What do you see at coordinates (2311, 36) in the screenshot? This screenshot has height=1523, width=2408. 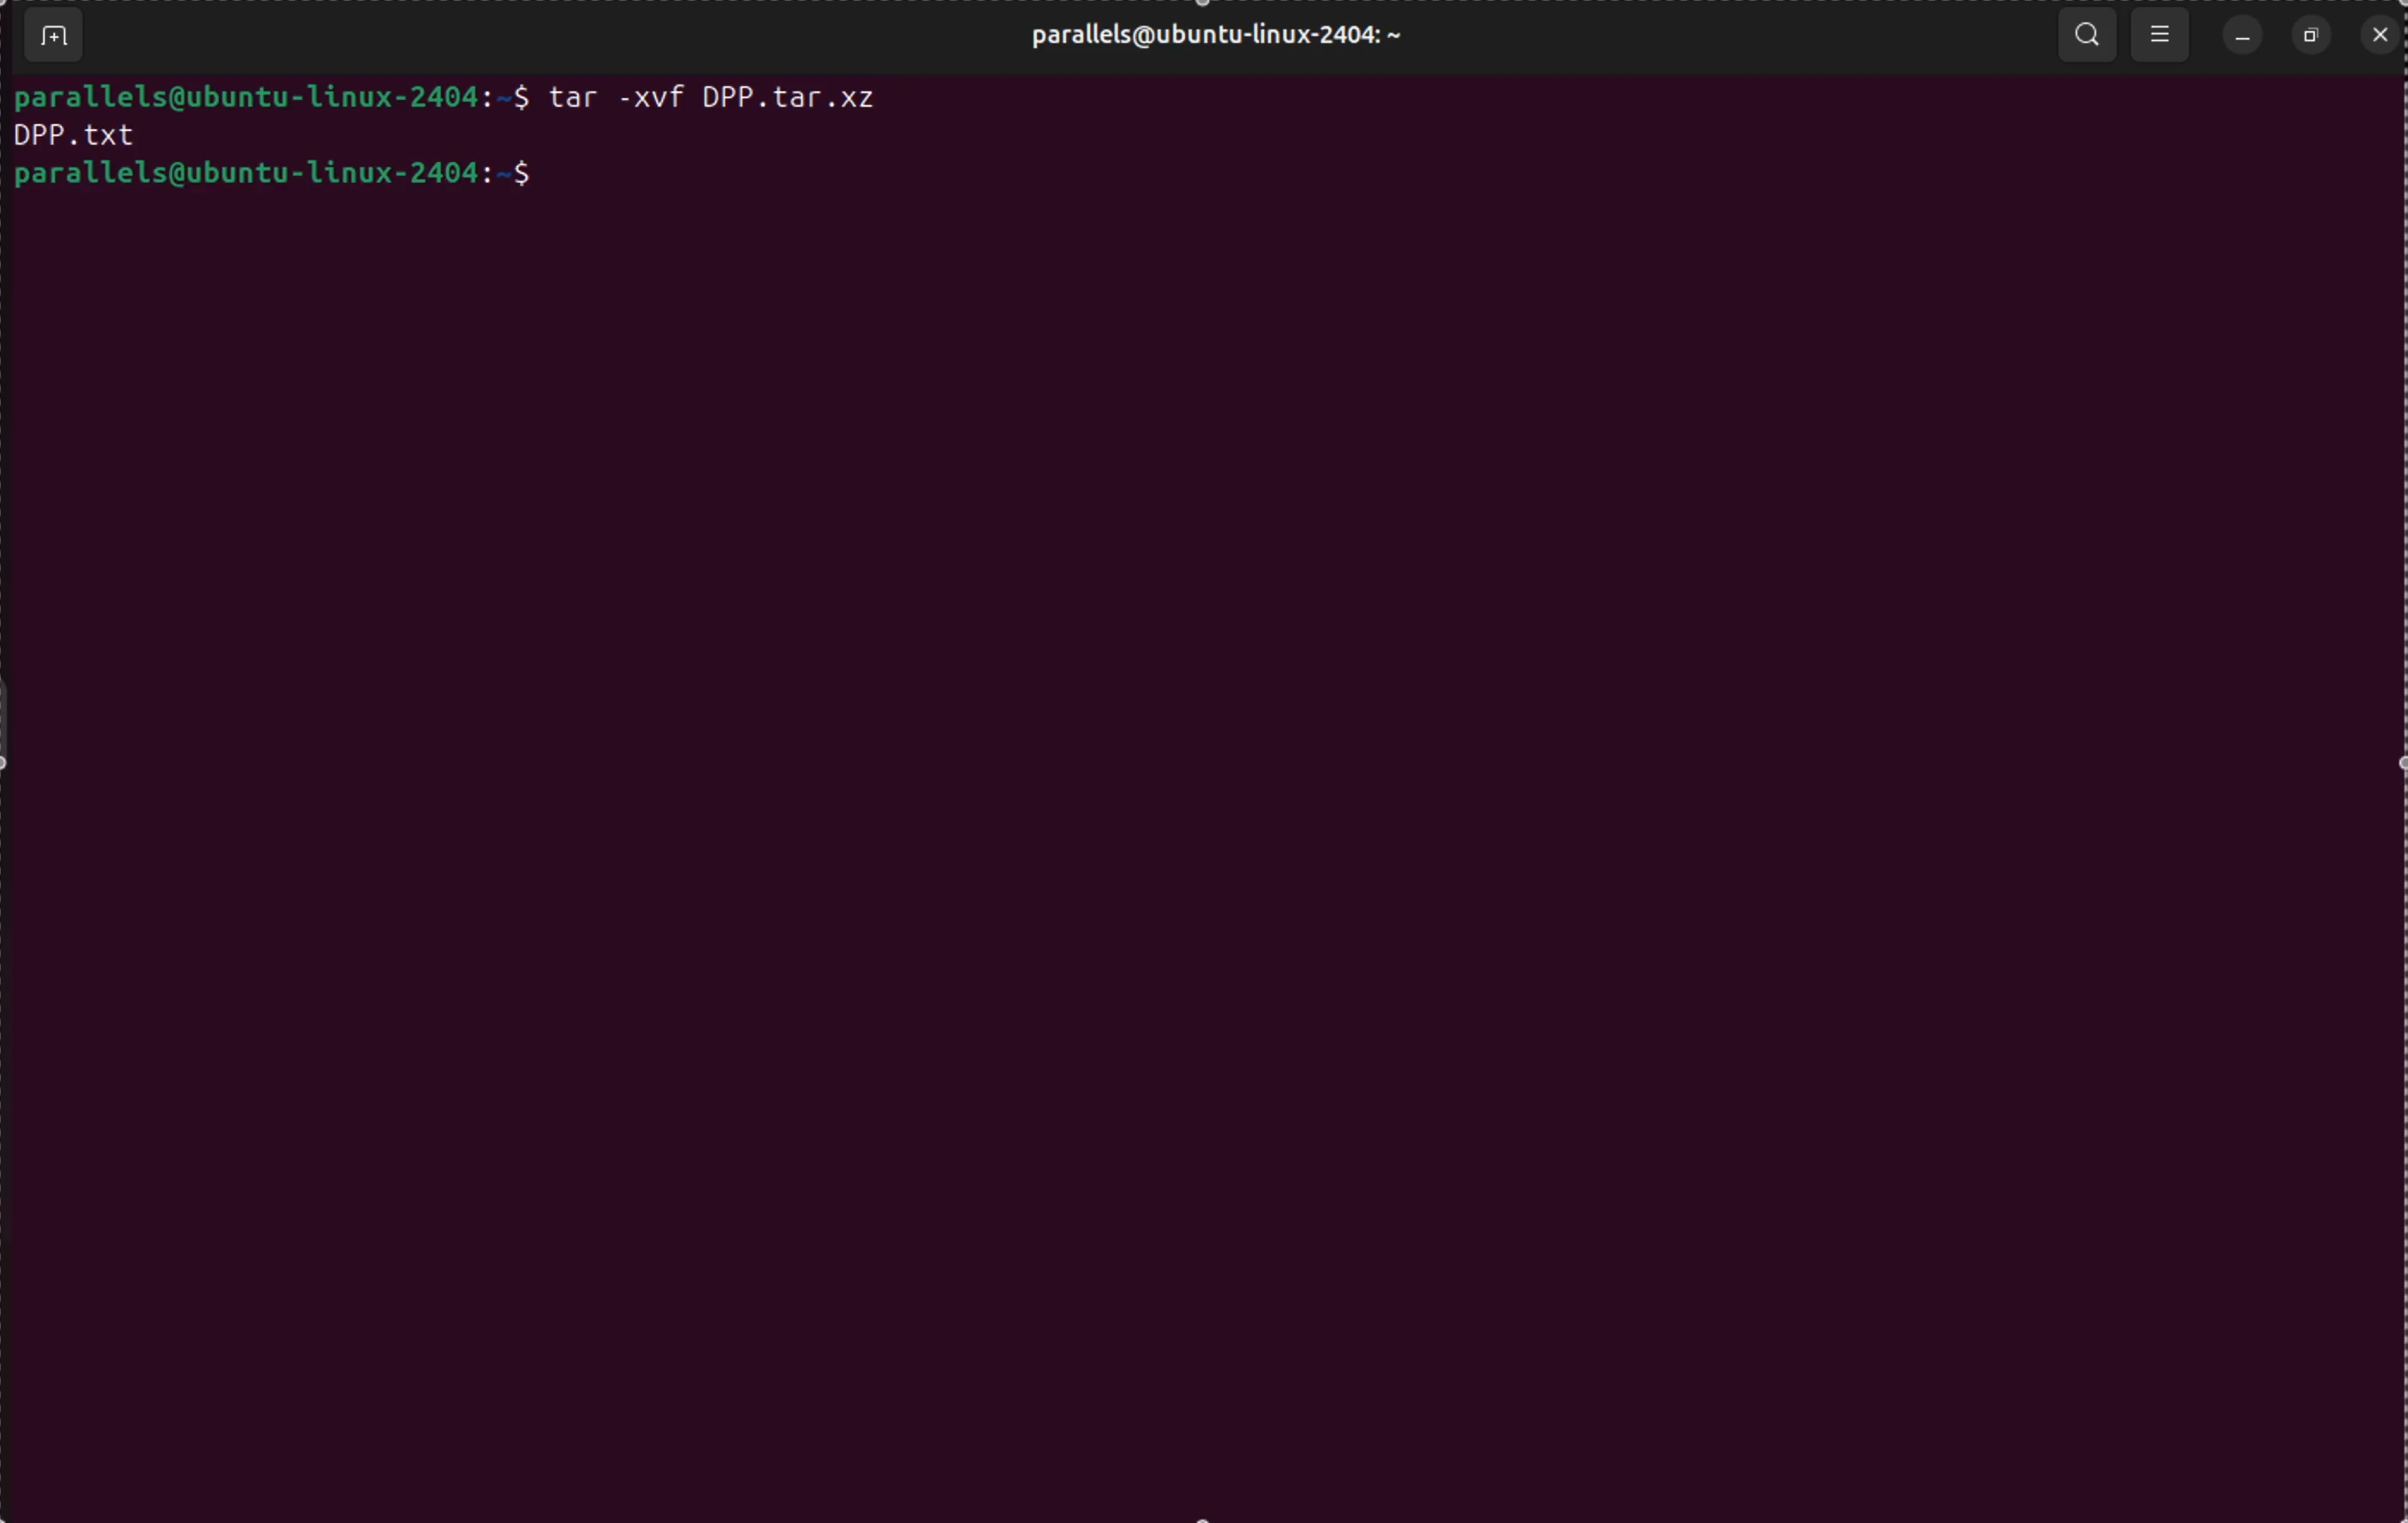 I see `resize` at bounding box center [2311, 36].